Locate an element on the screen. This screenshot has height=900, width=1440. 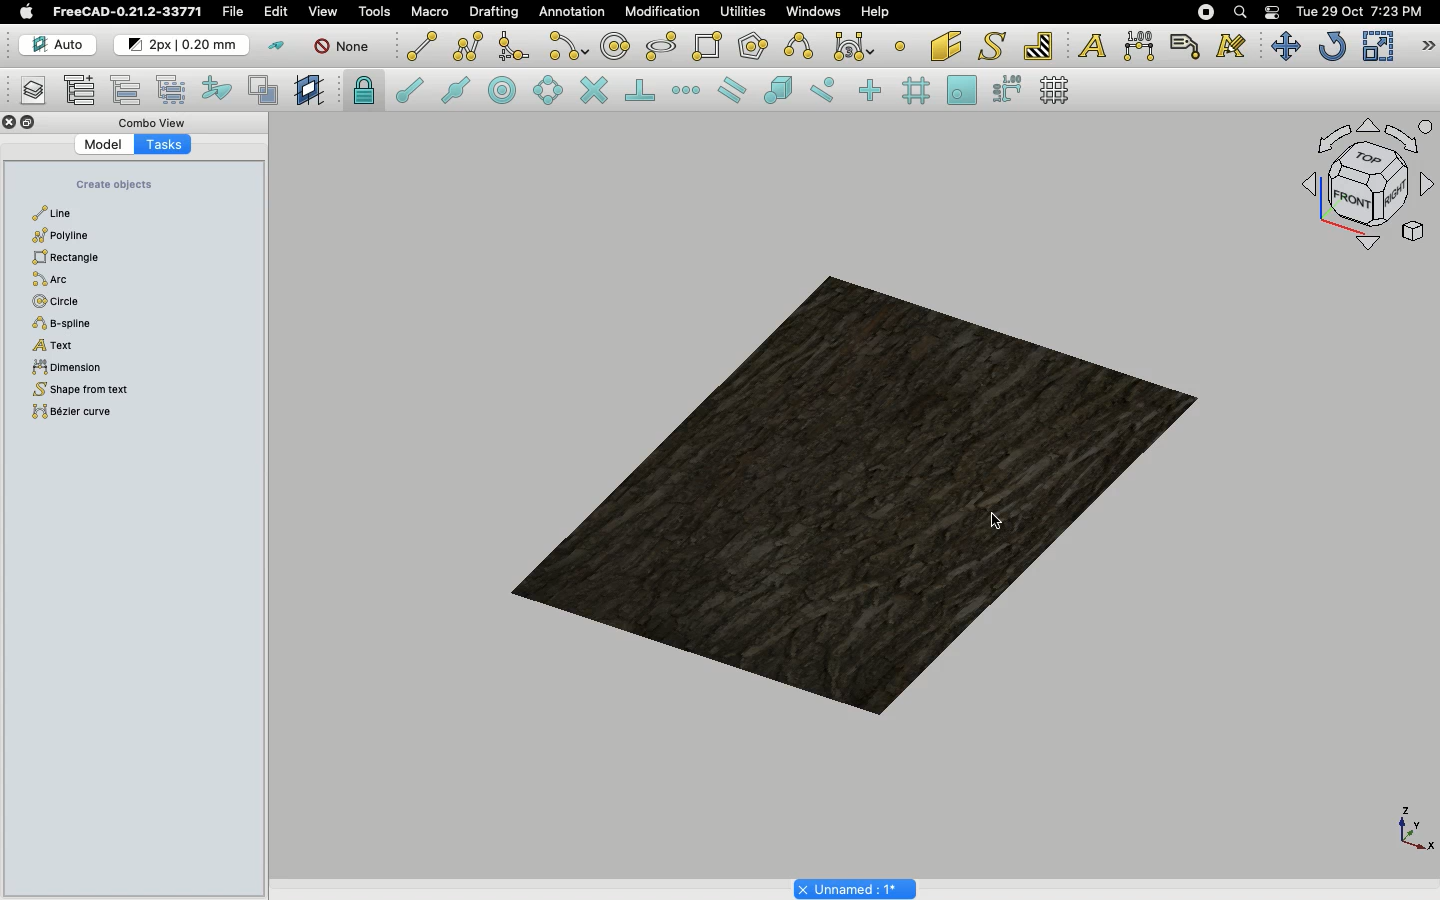
Line is located at coordinates (53, 210).